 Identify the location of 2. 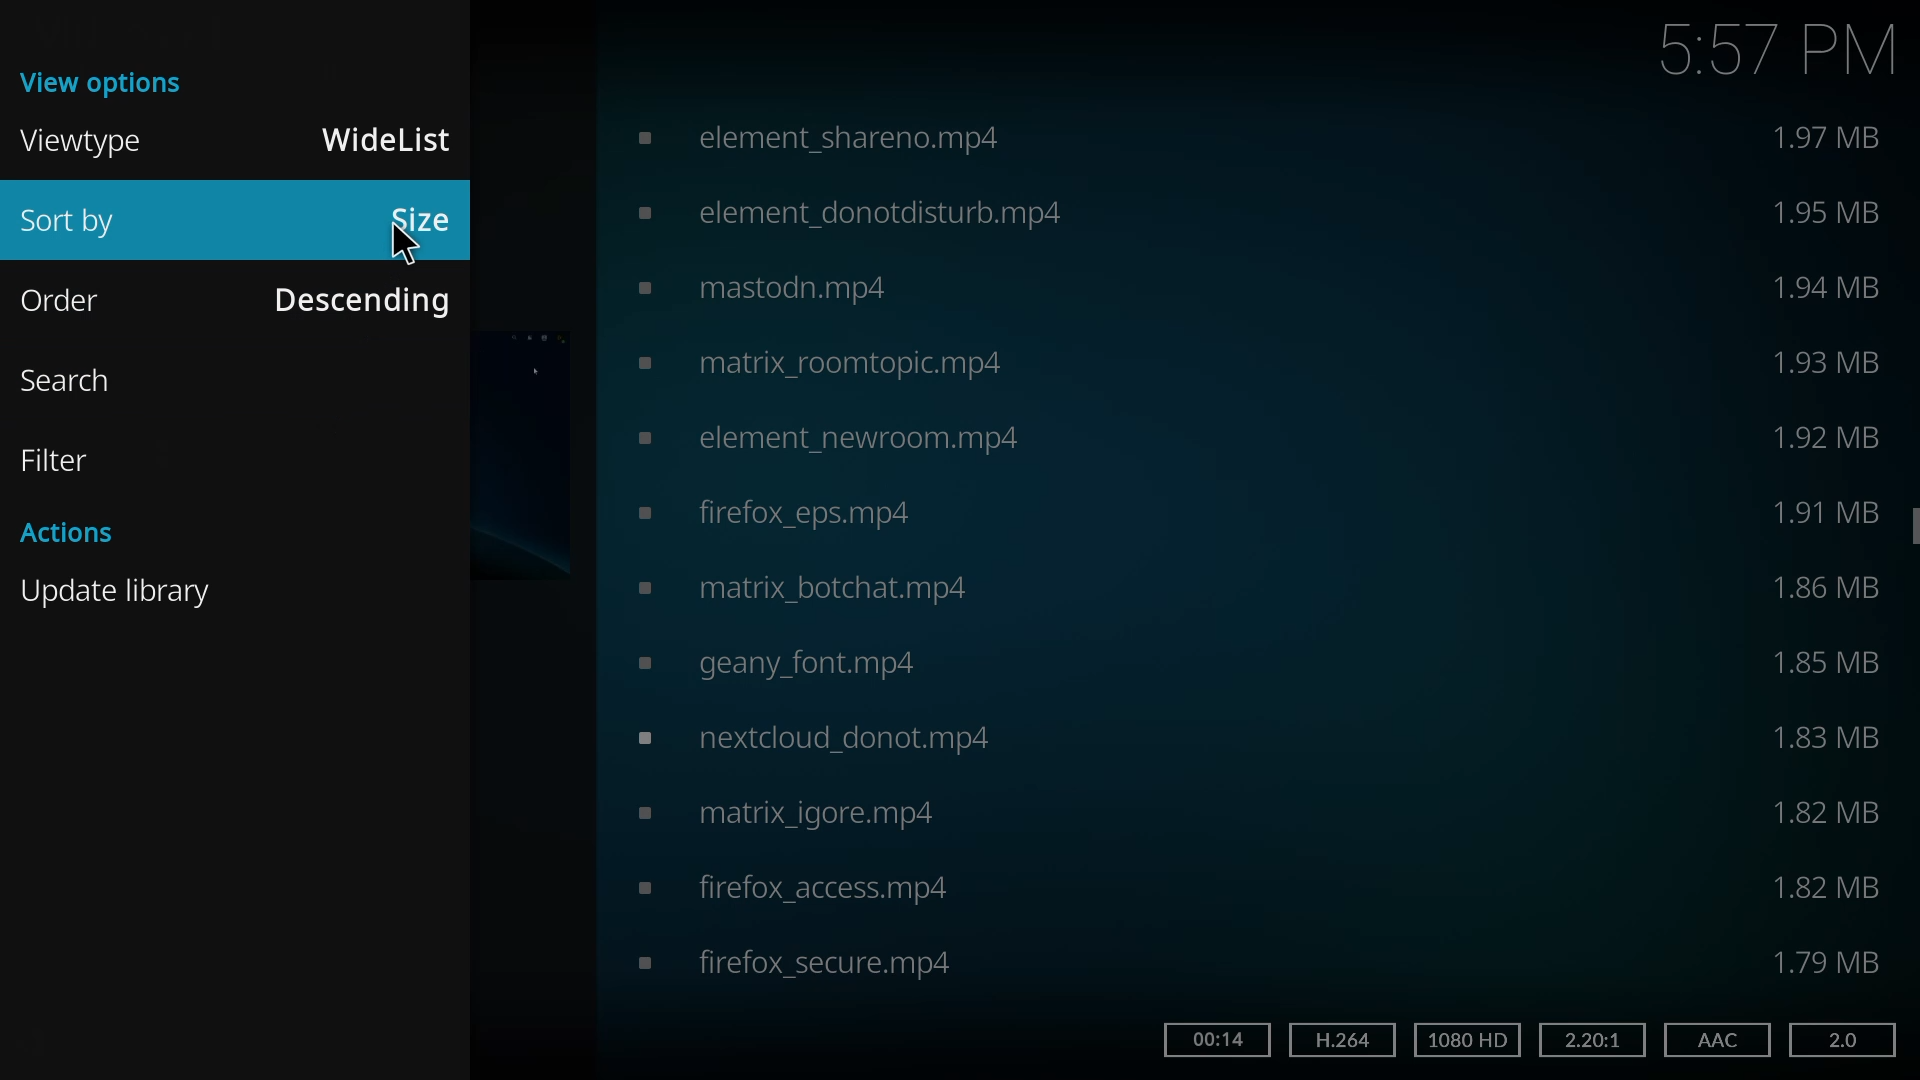
(1588, 1038).